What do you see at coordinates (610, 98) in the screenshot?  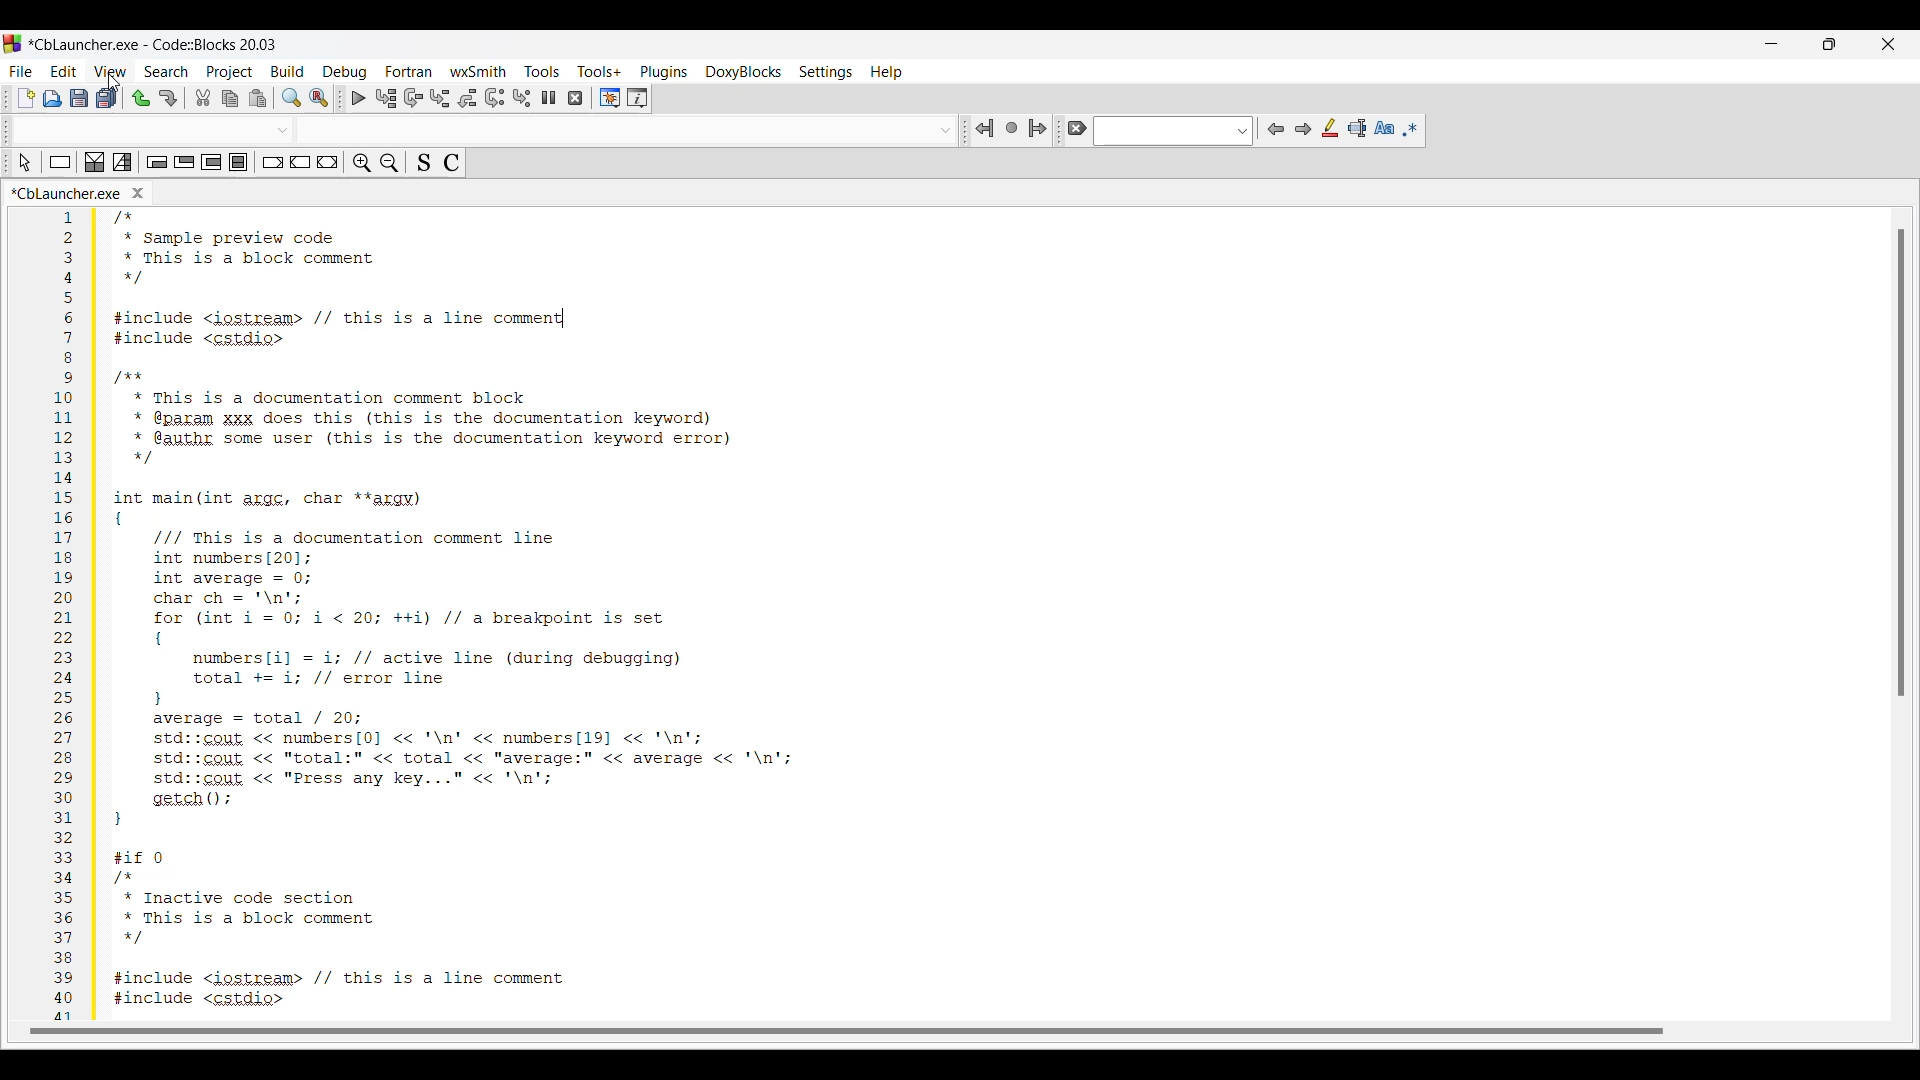 I see `Debugging windows` at bounding box center [610, 98].